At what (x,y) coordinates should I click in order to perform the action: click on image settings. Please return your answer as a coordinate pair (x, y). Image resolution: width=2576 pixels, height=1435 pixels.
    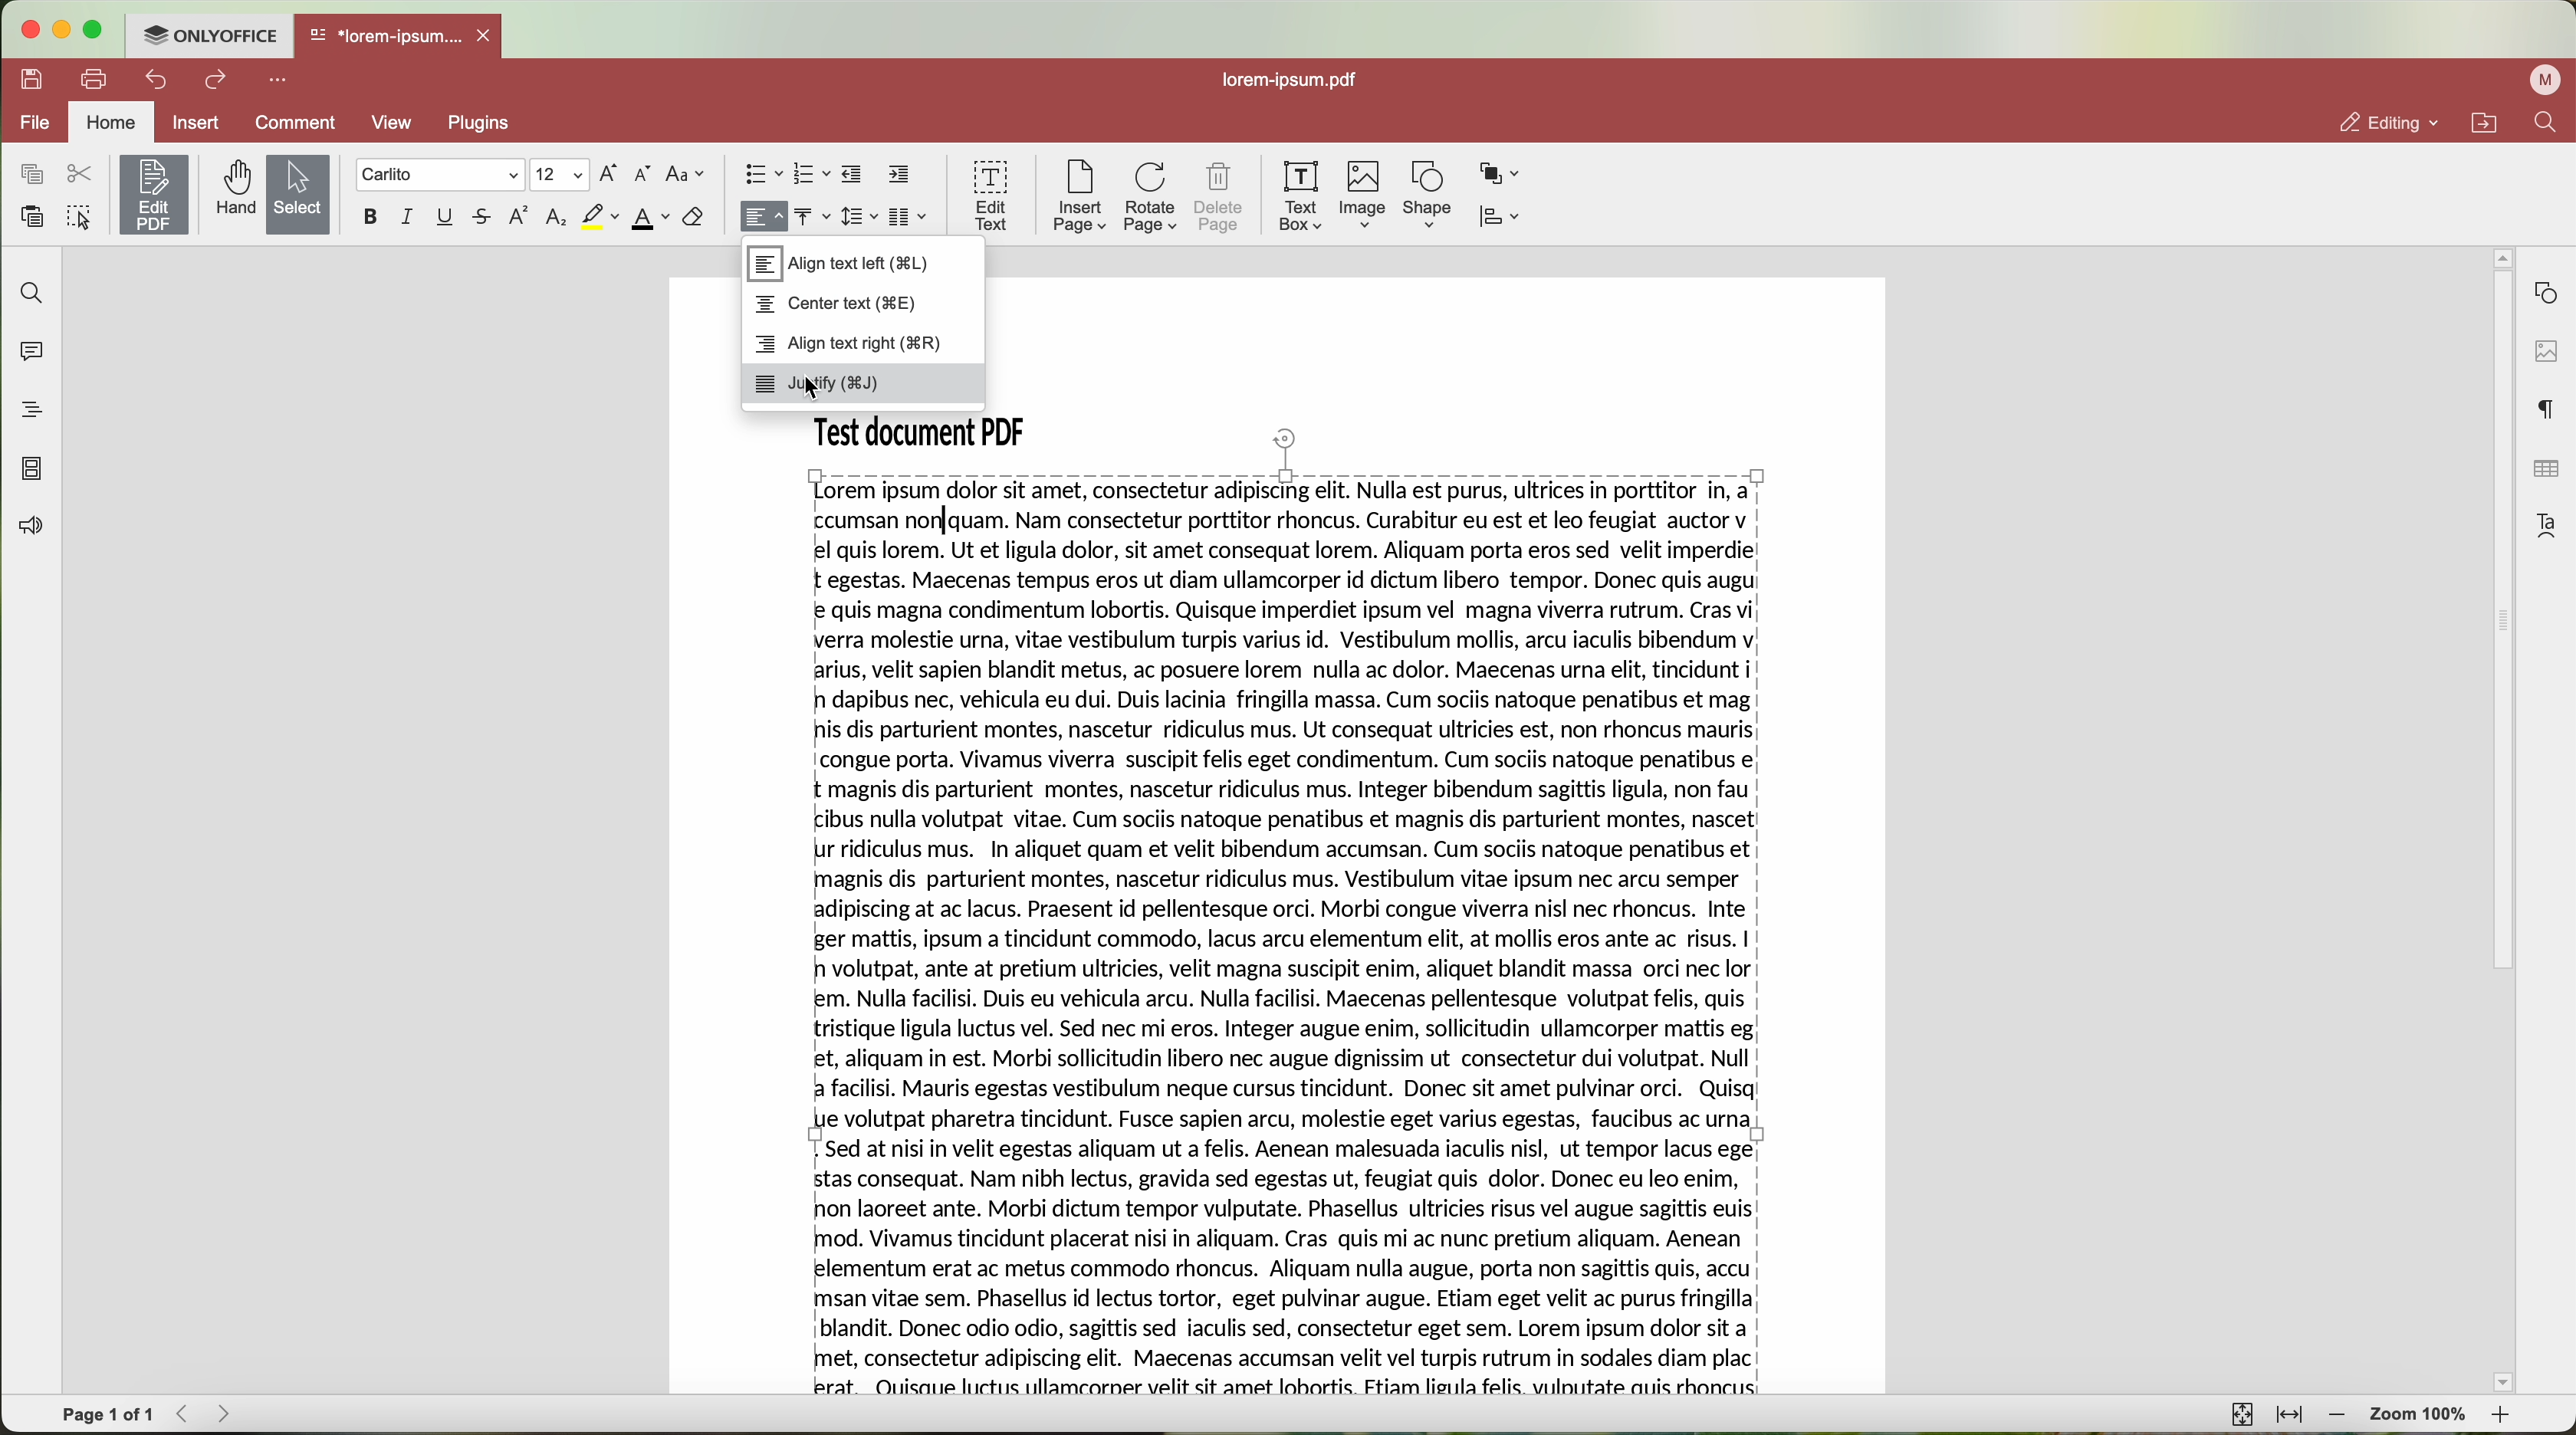
    Looking at the image, I should click on (2545, 352).